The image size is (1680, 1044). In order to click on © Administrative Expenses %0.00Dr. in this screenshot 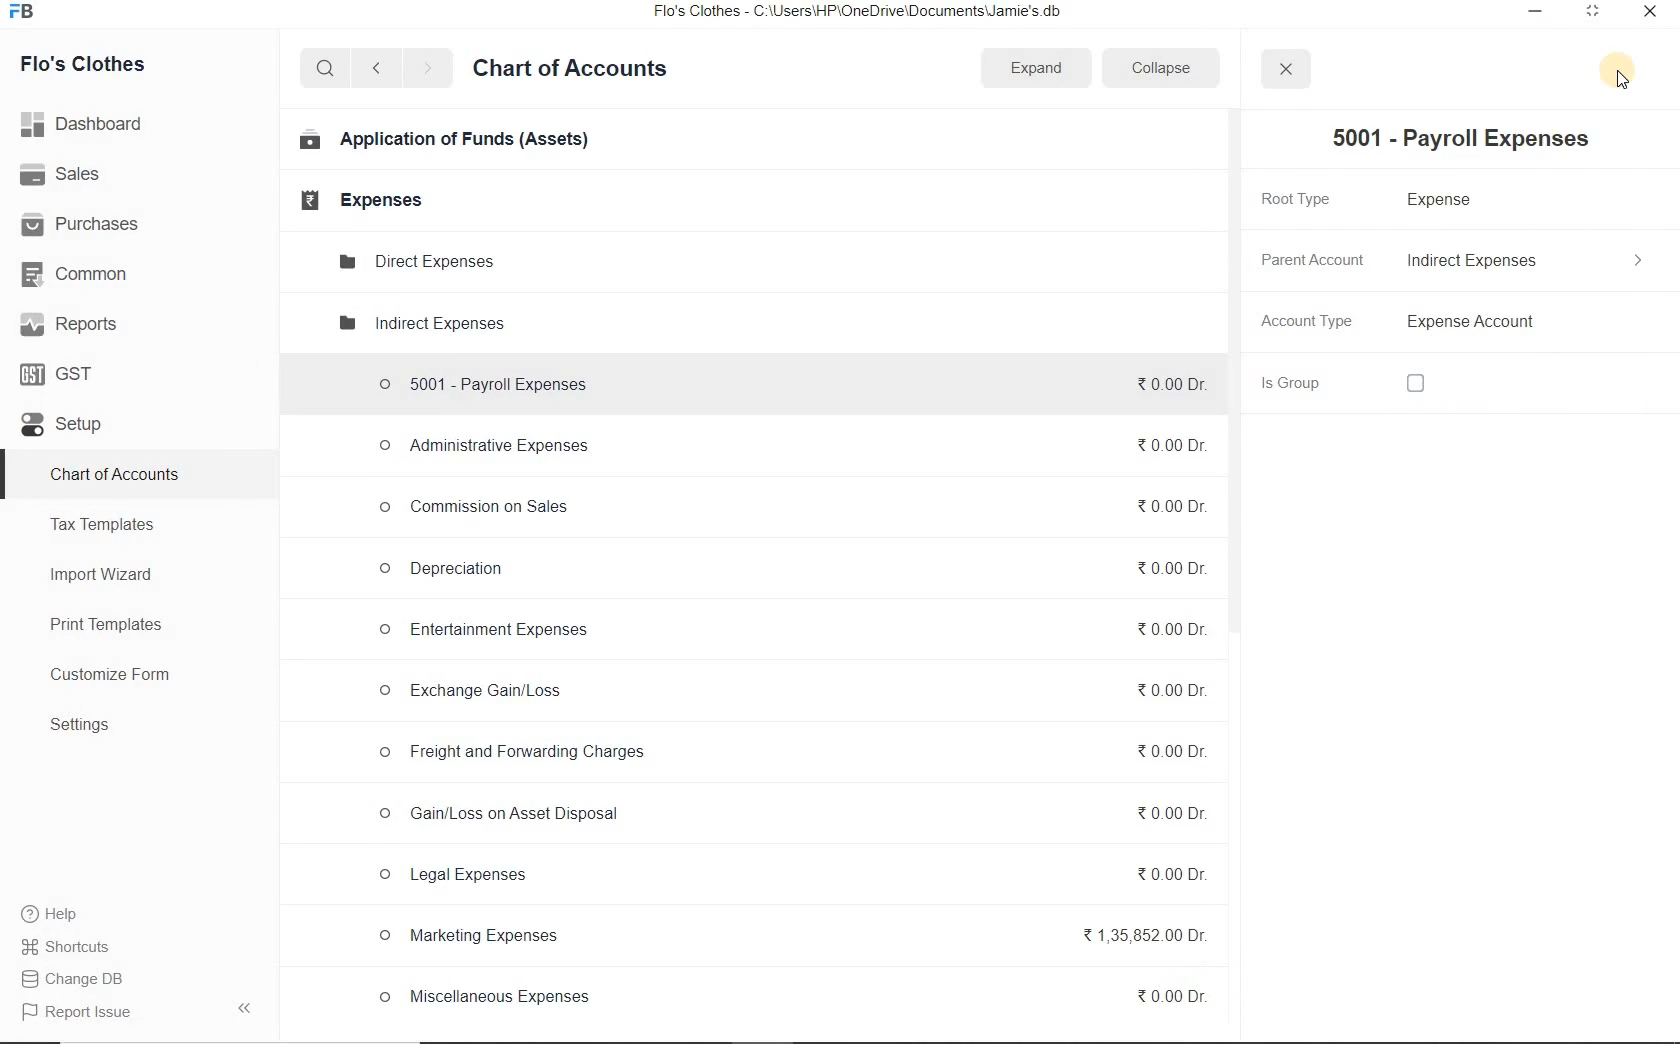, I will do `click(784, 447)`.